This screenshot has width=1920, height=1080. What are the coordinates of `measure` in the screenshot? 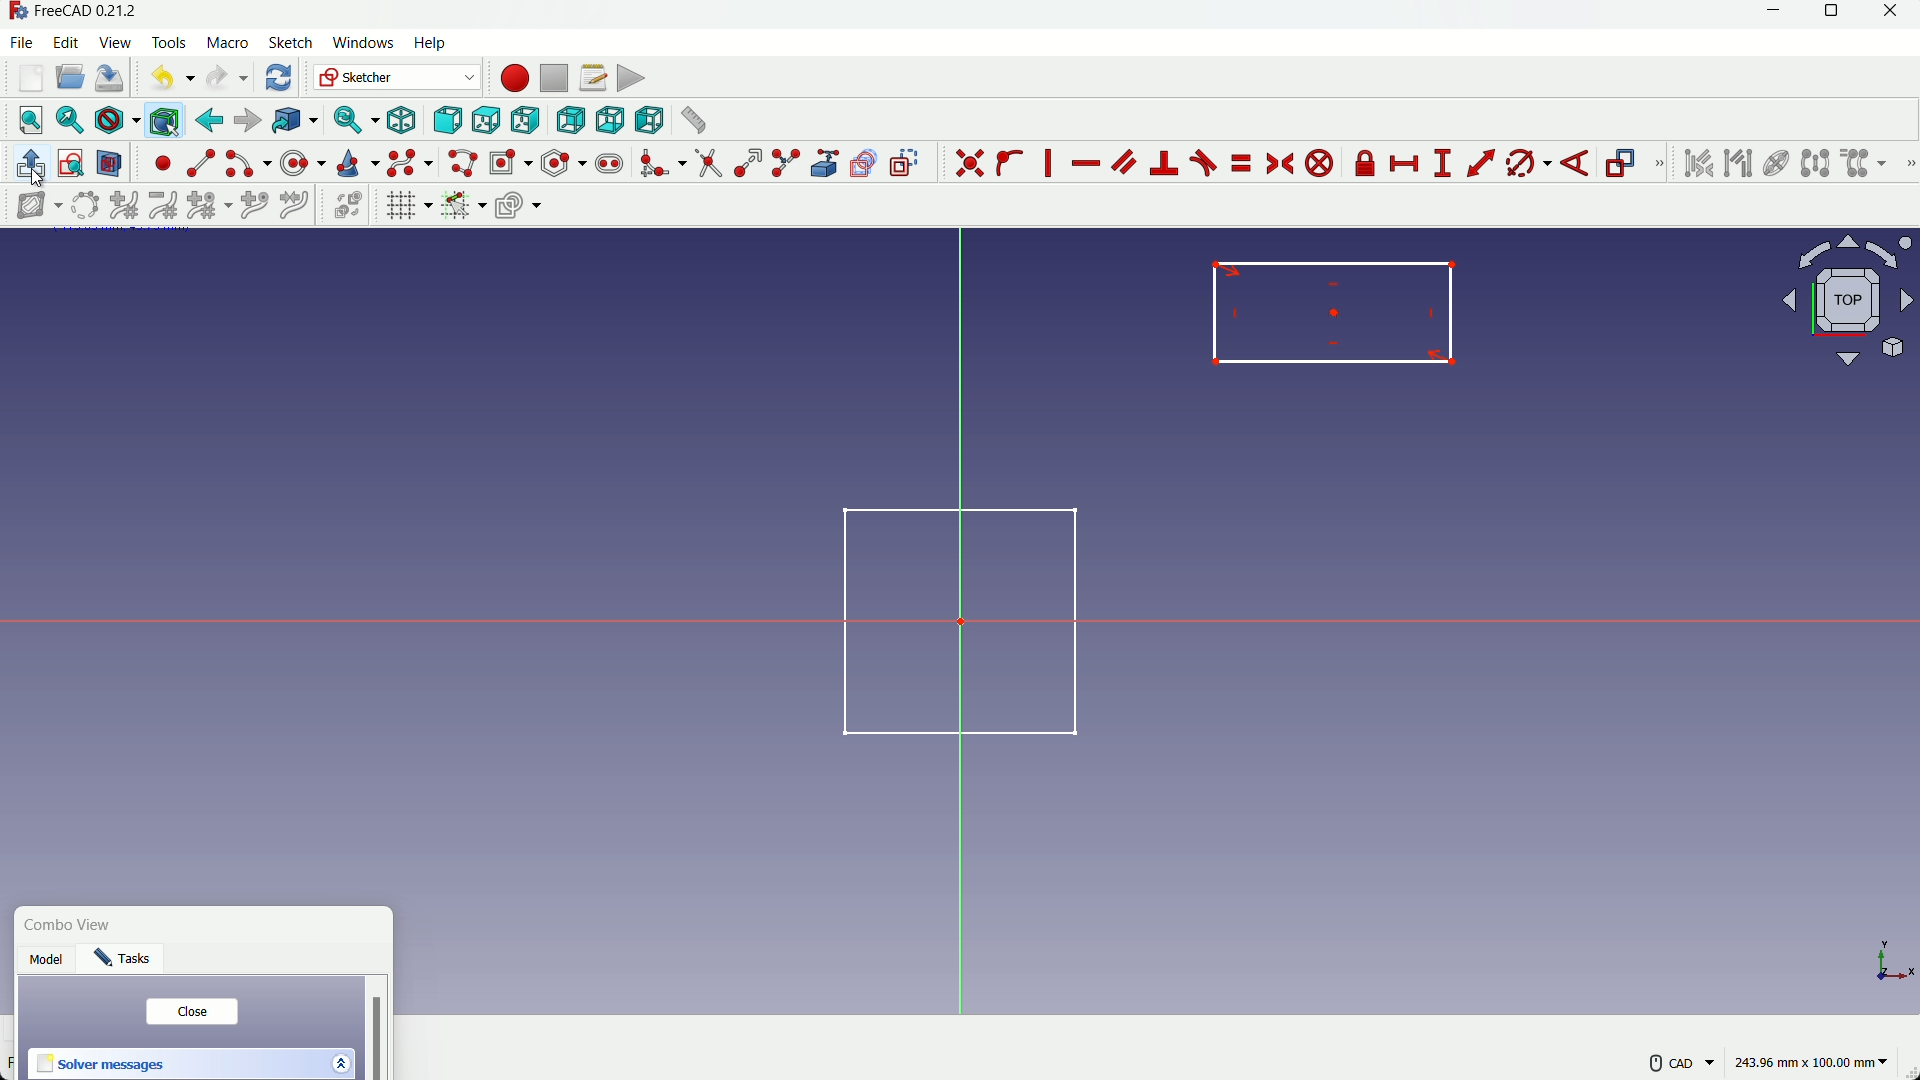 It's located at (692, 120).